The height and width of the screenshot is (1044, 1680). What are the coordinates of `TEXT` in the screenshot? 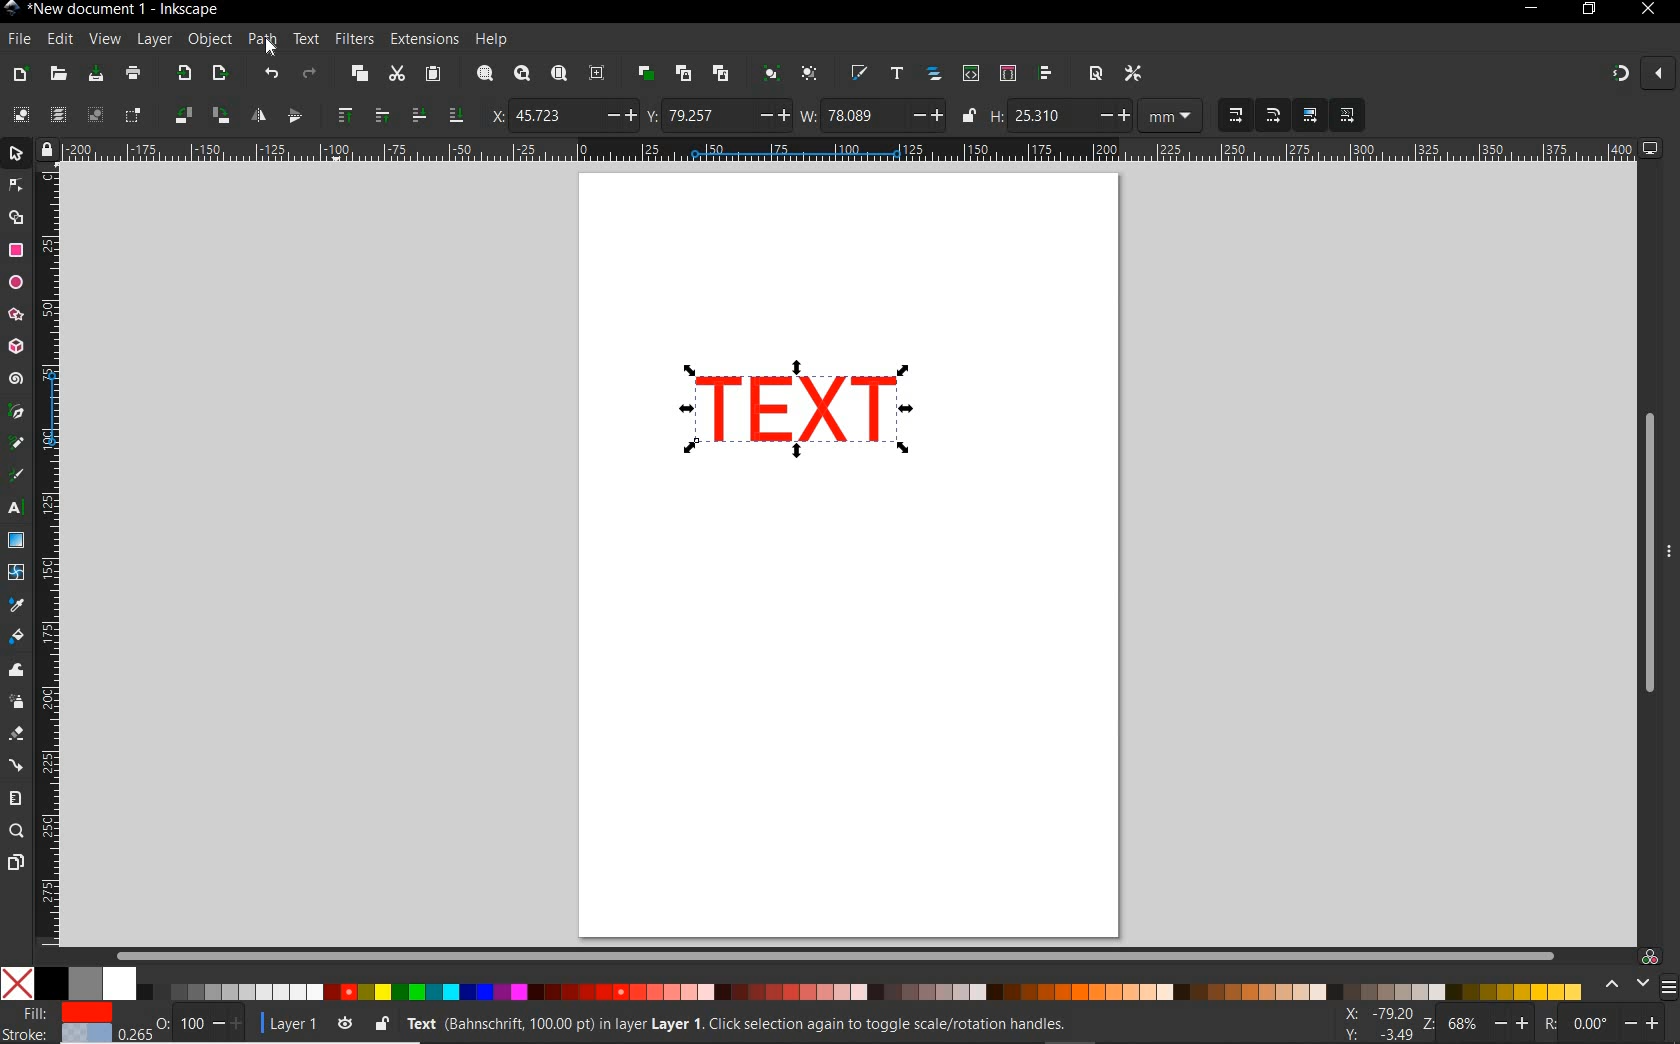 It's located at (305, 38).